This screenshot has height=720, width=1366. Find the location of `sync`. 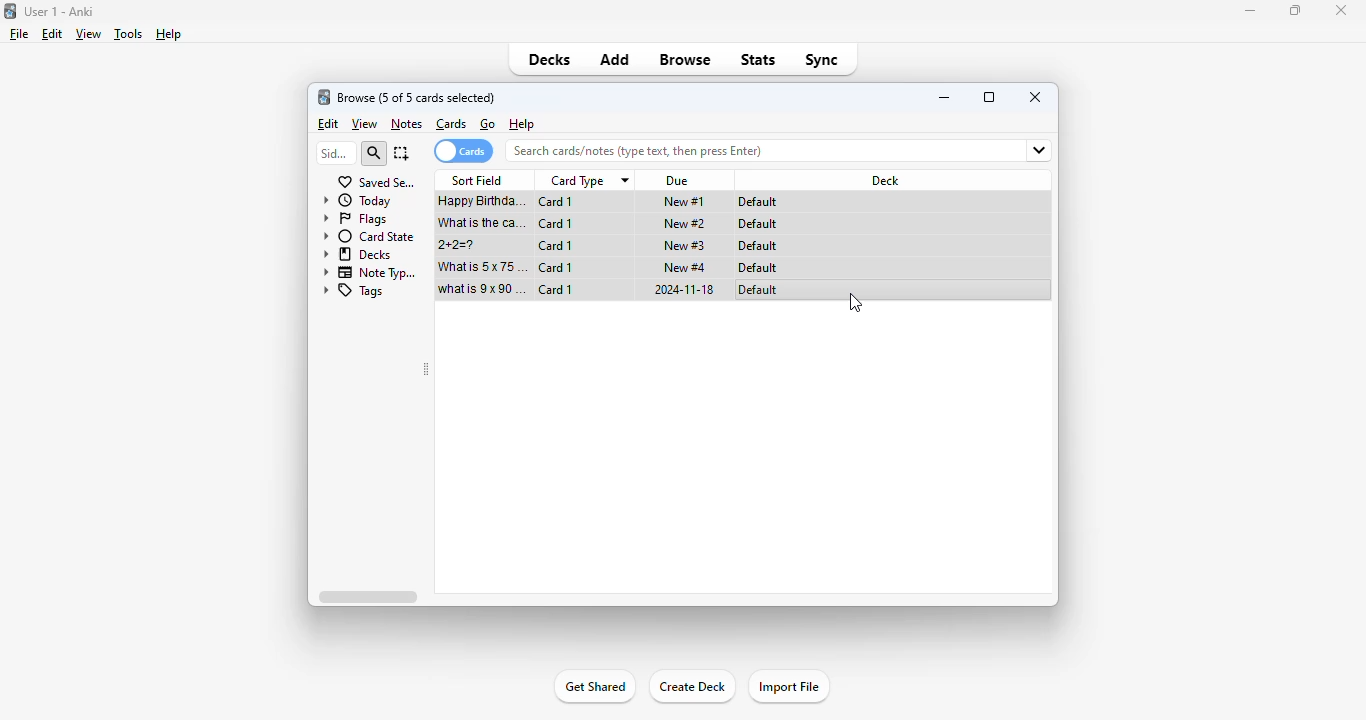

sync is located at coordinates (823, 60).